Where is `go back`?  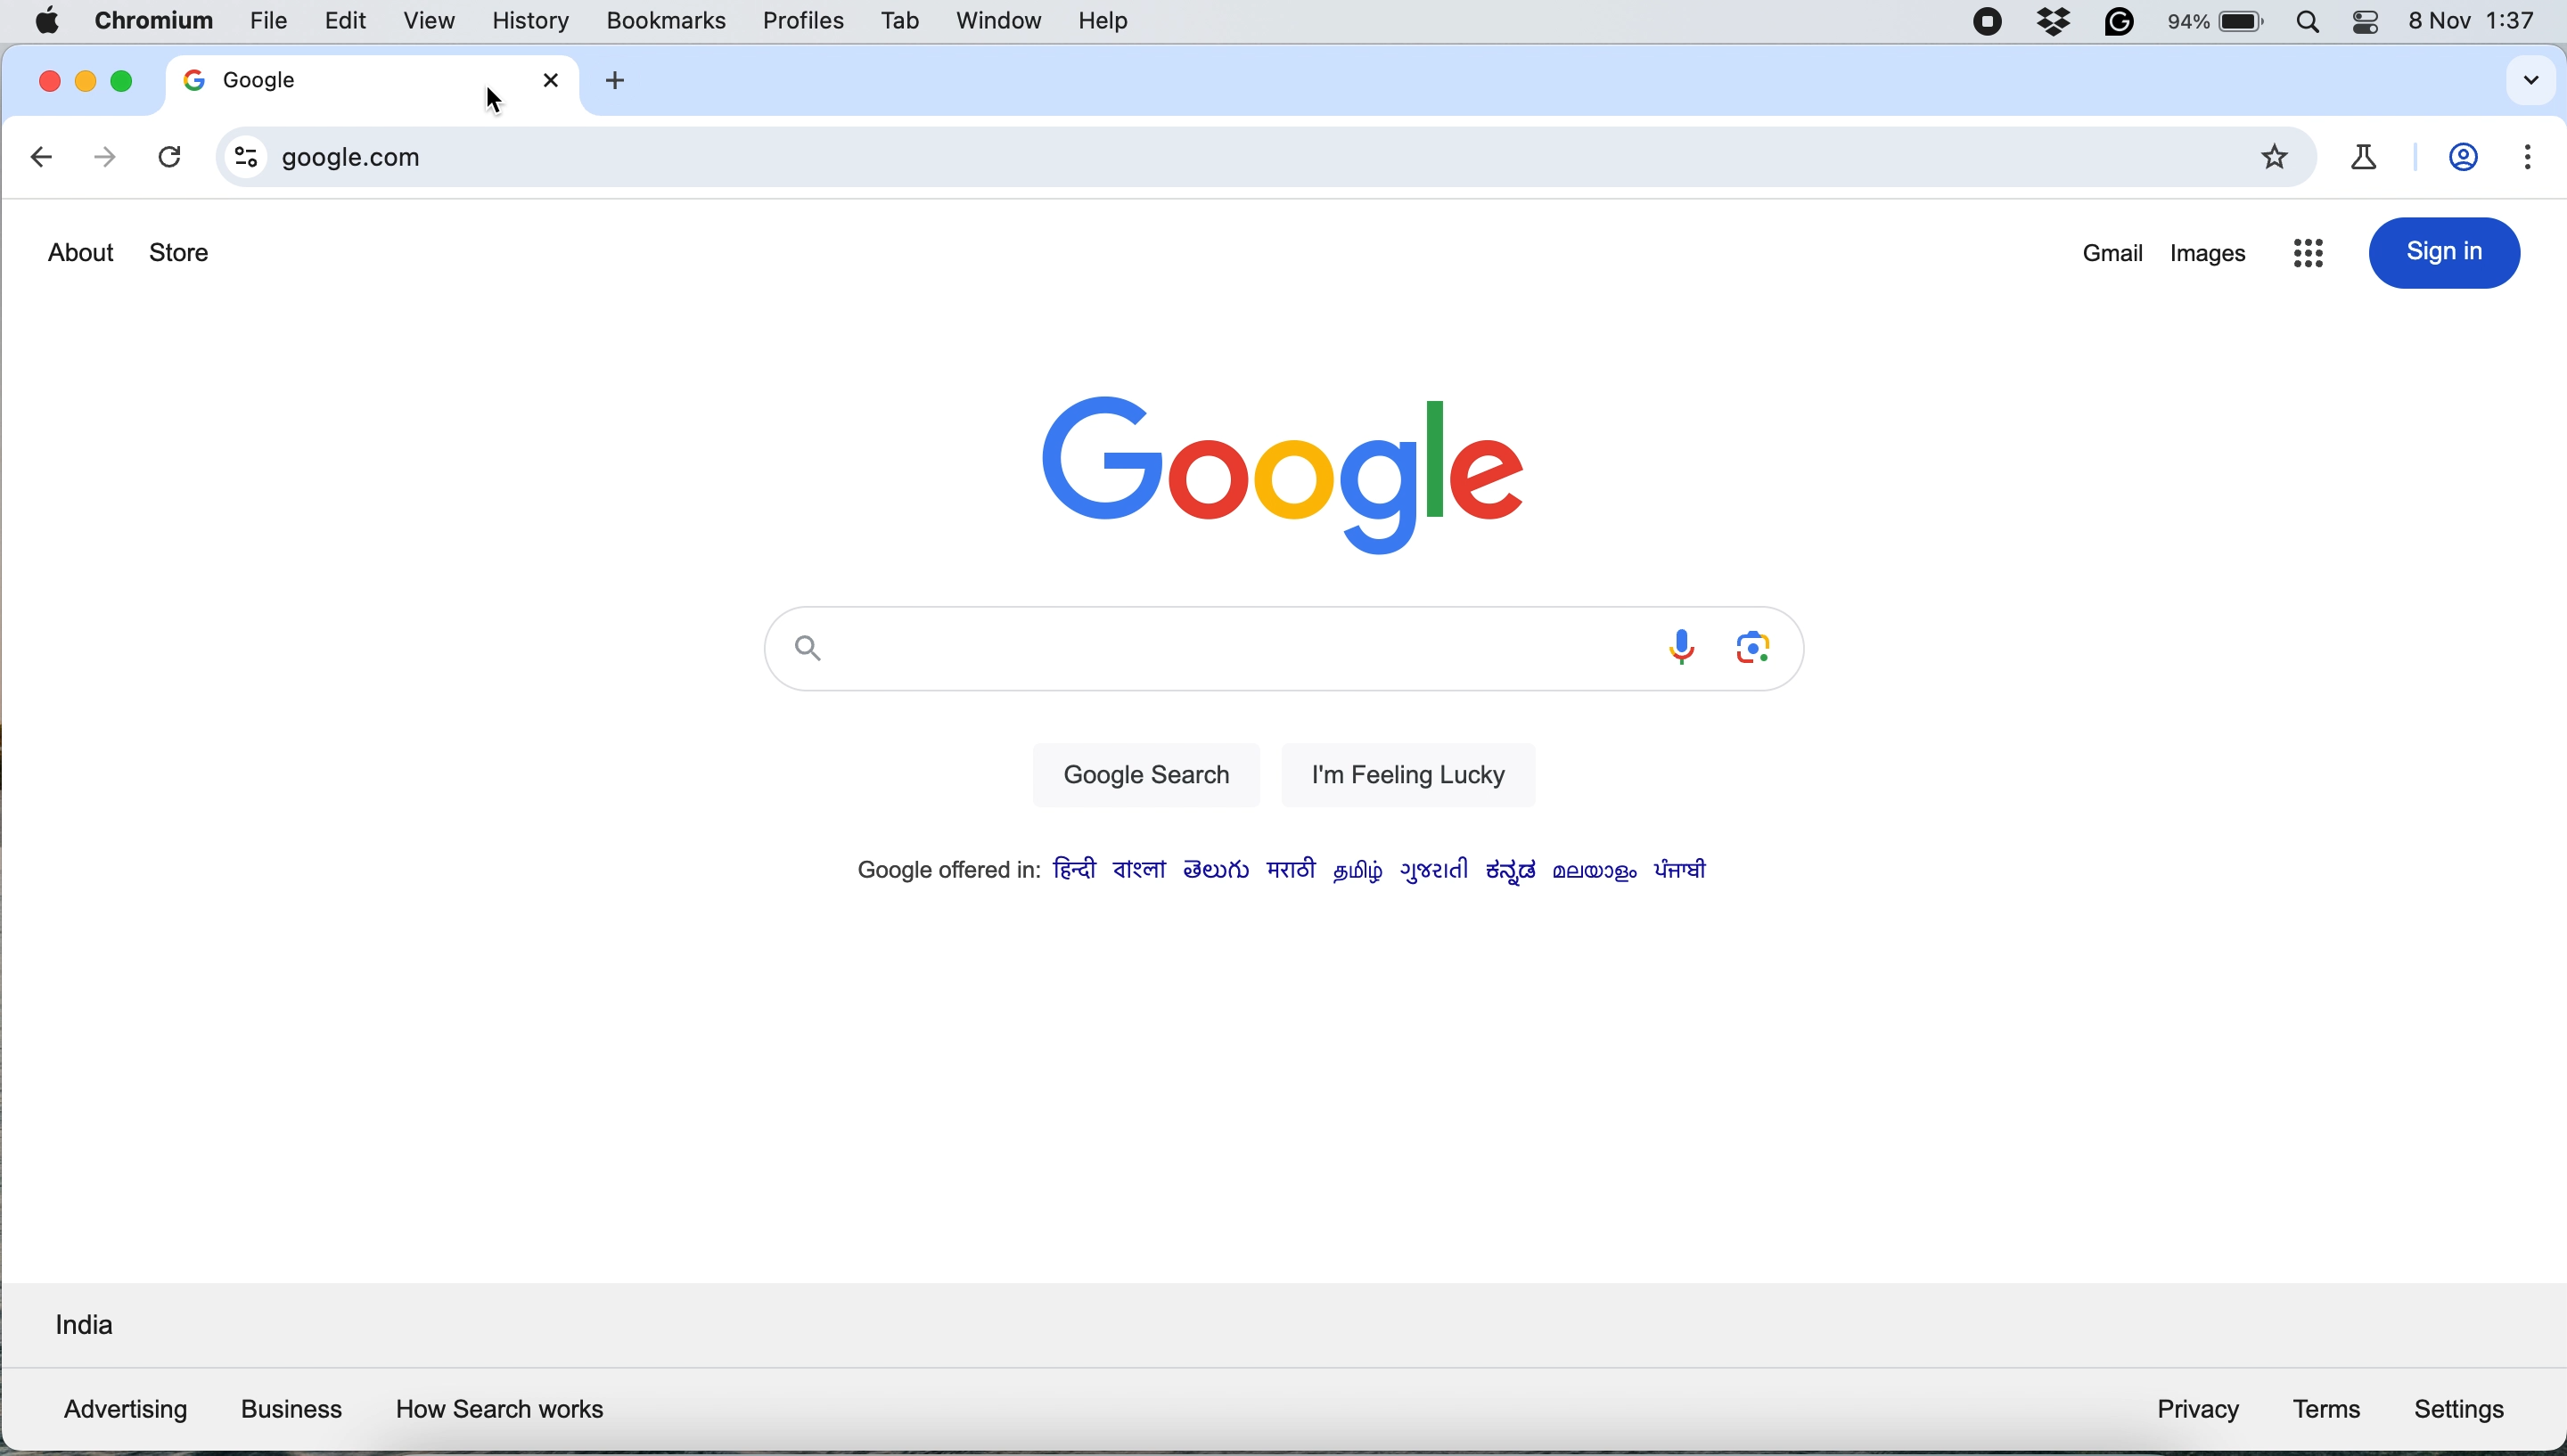 go back is located at coordinates (44, 160).